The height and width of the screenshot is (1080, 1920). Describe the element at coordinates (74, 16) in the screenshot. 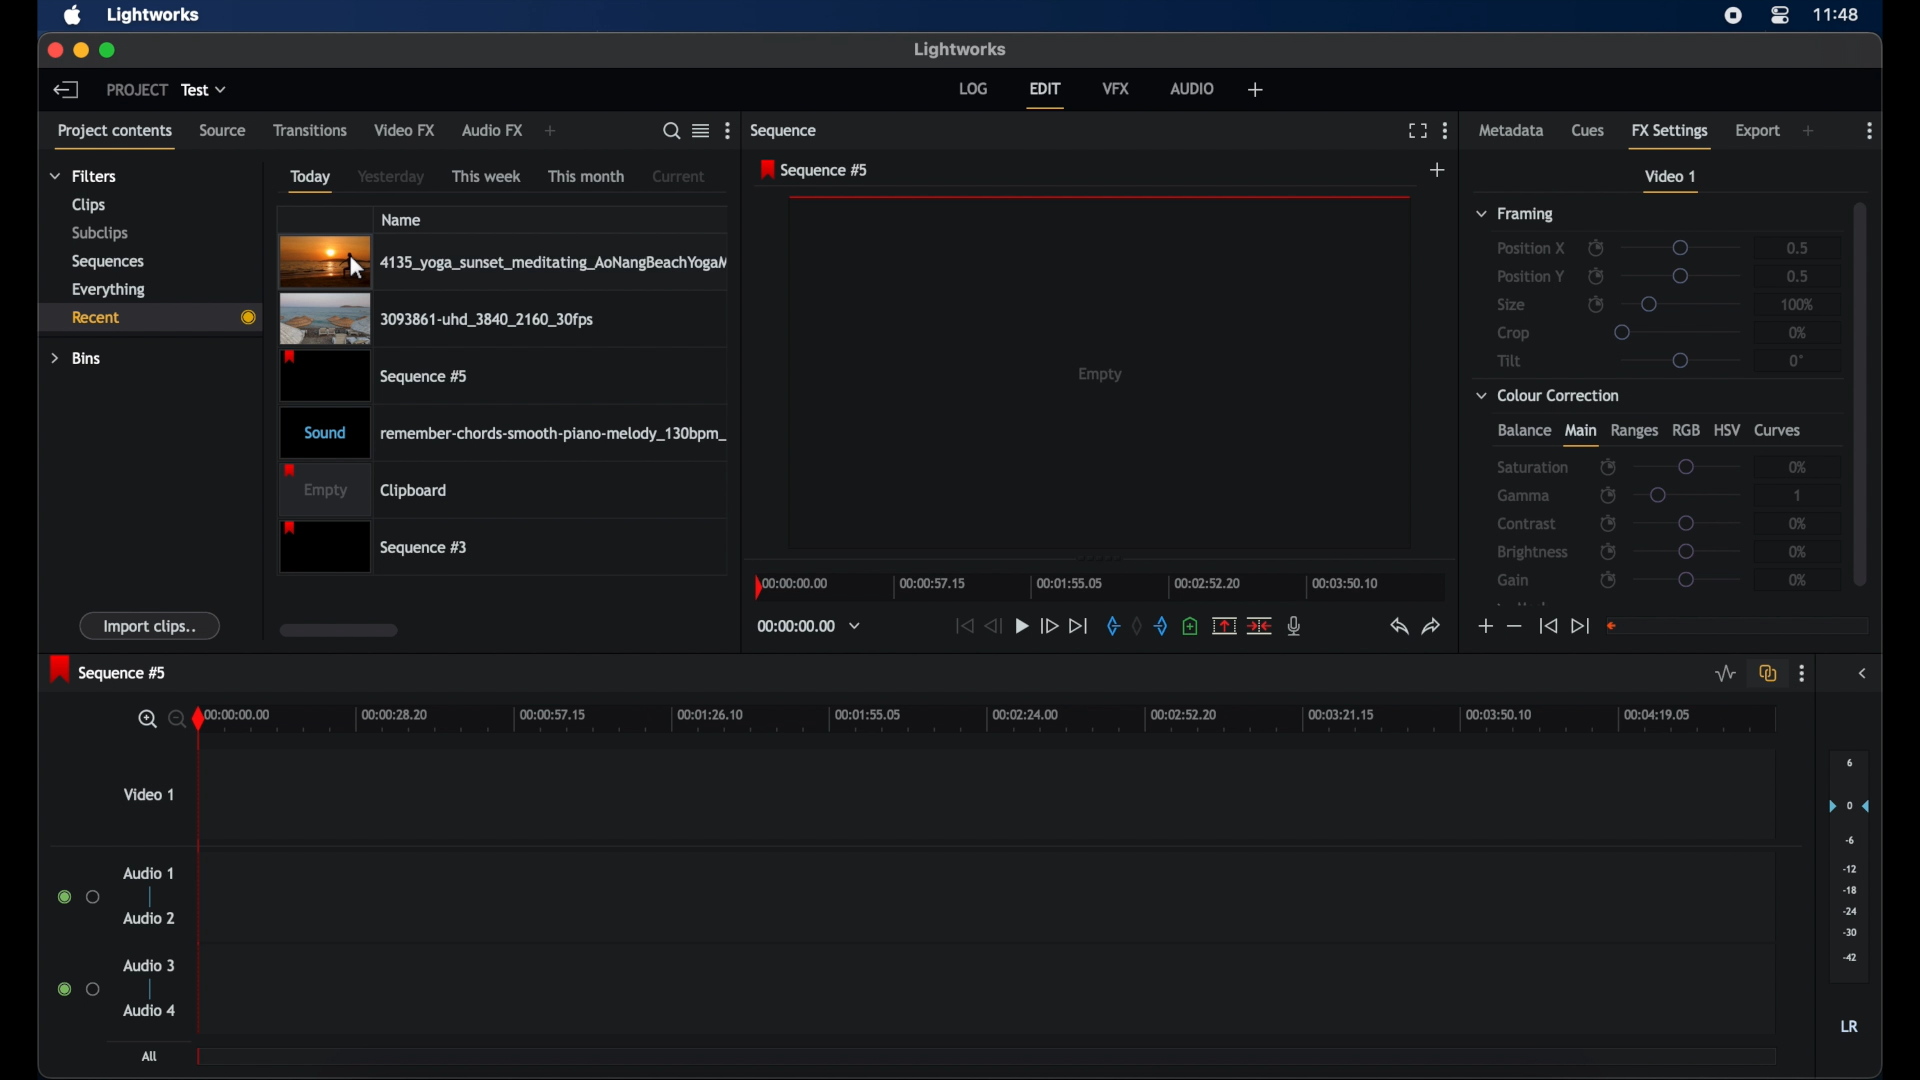

I see `apple icon` at that location.